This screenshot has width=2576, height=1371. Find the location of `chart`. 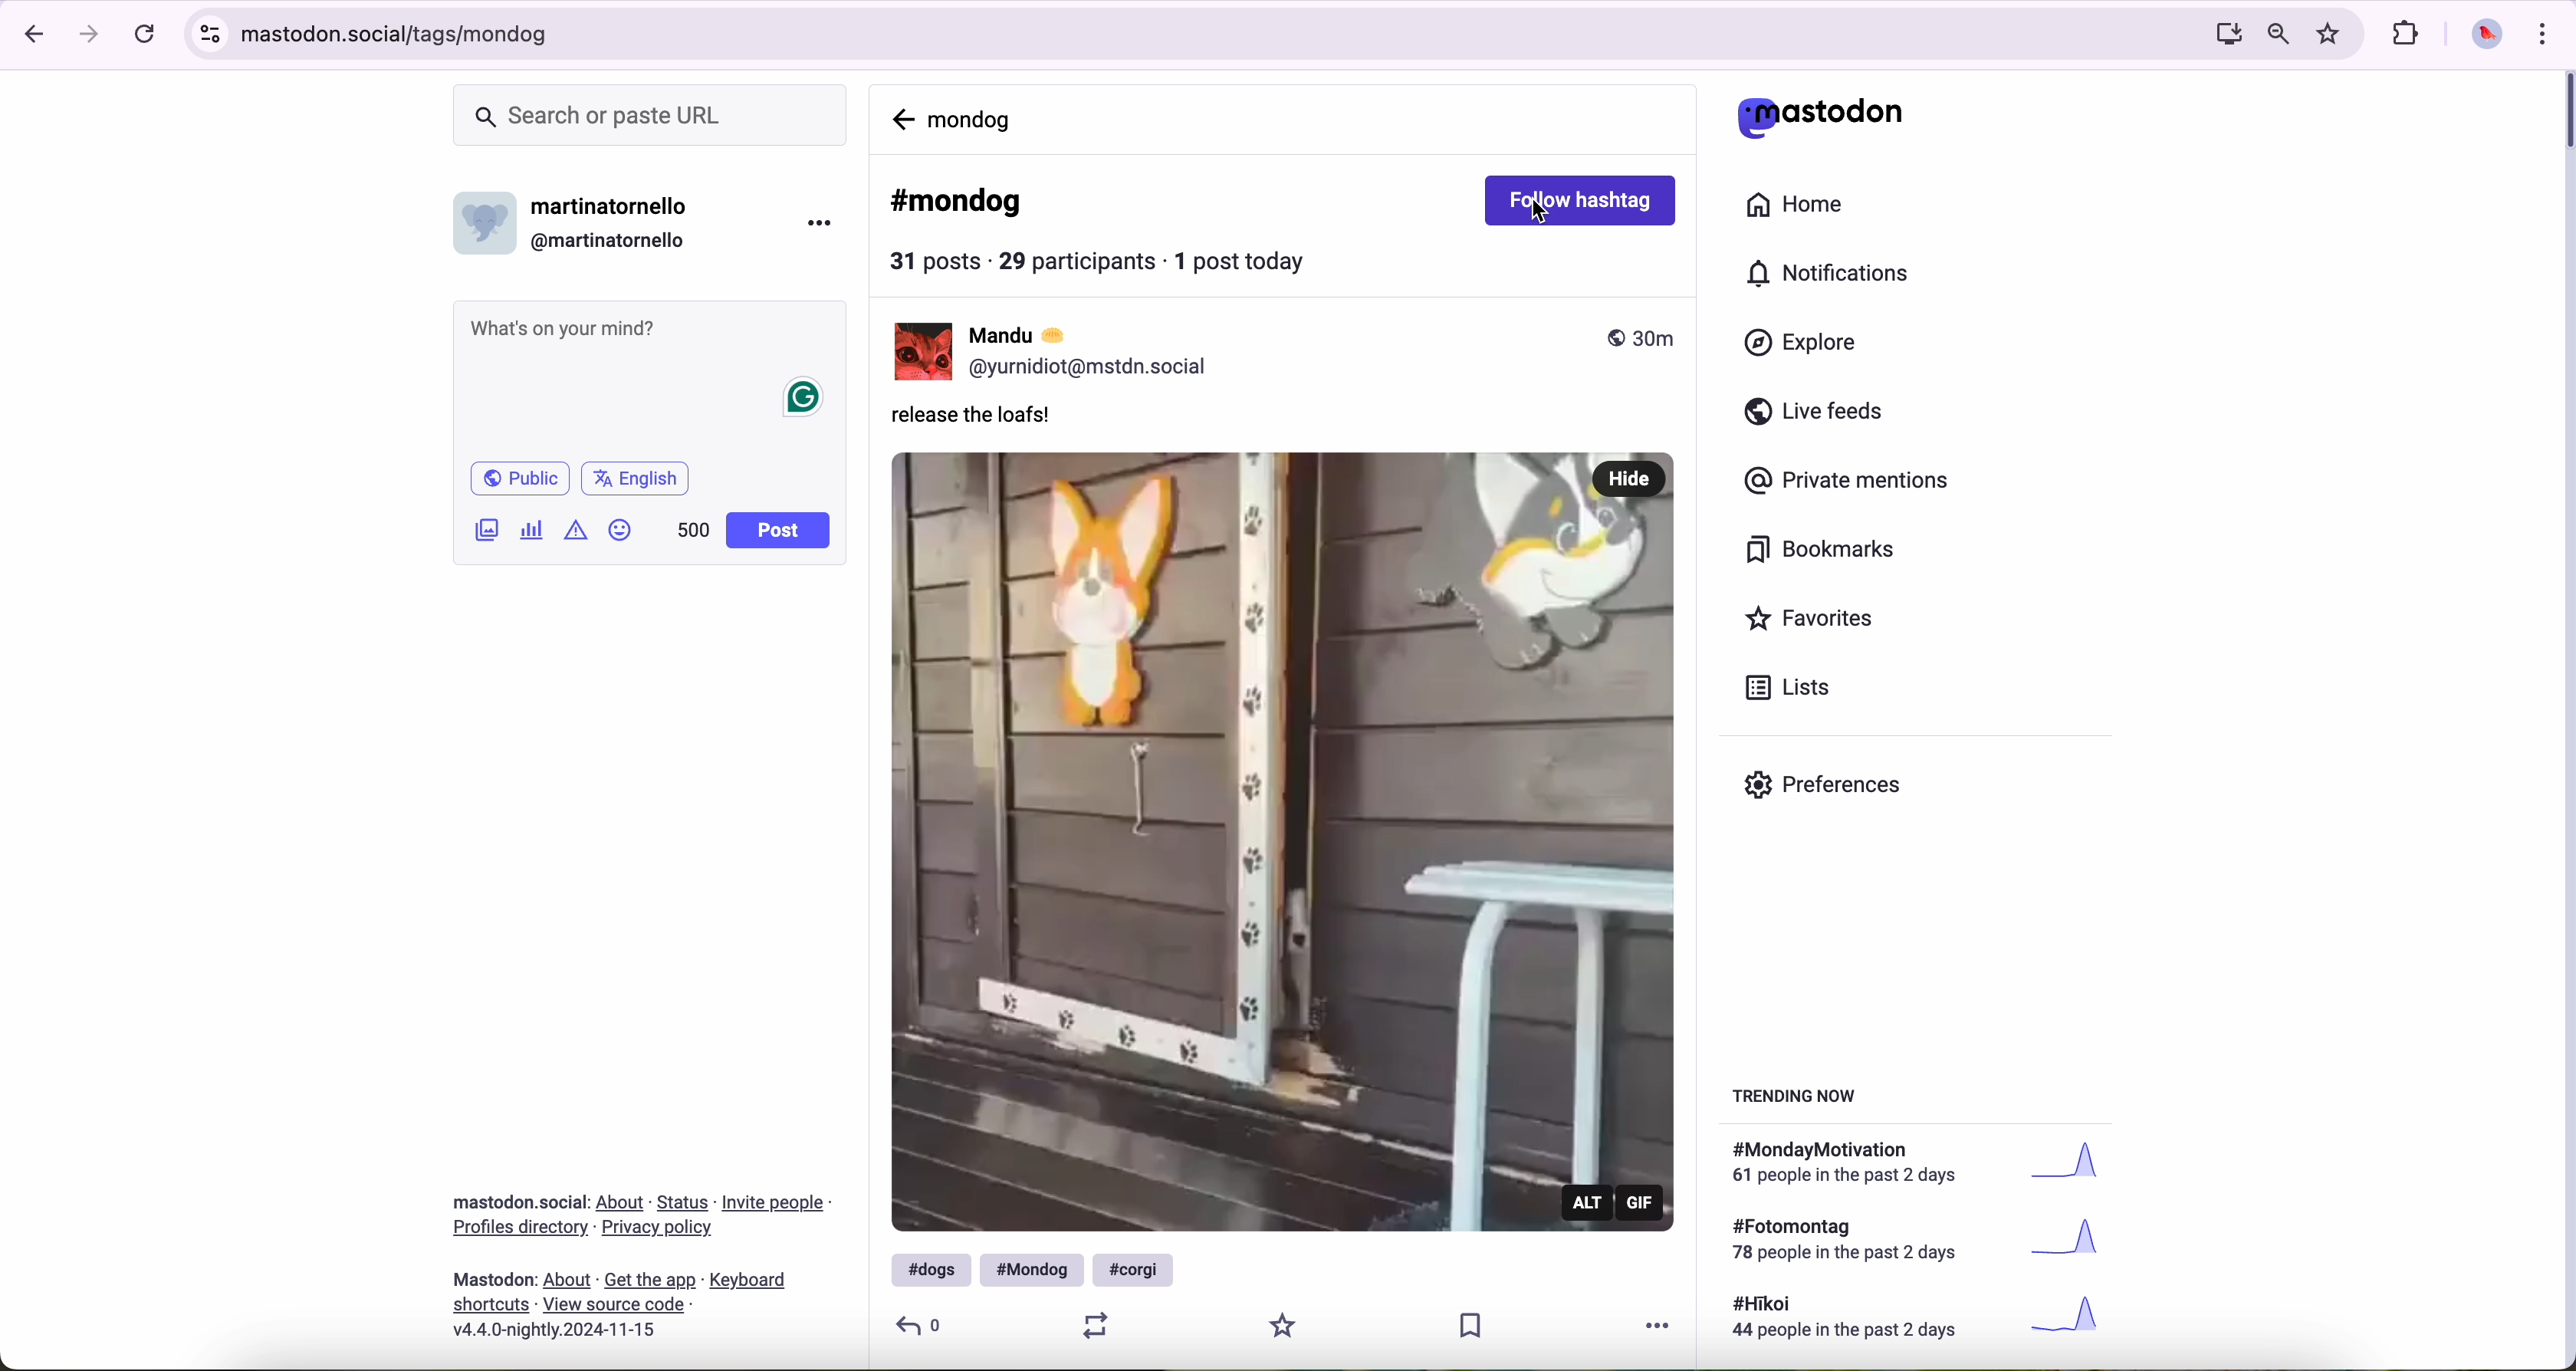

chart is located at coordinates (531, 531).